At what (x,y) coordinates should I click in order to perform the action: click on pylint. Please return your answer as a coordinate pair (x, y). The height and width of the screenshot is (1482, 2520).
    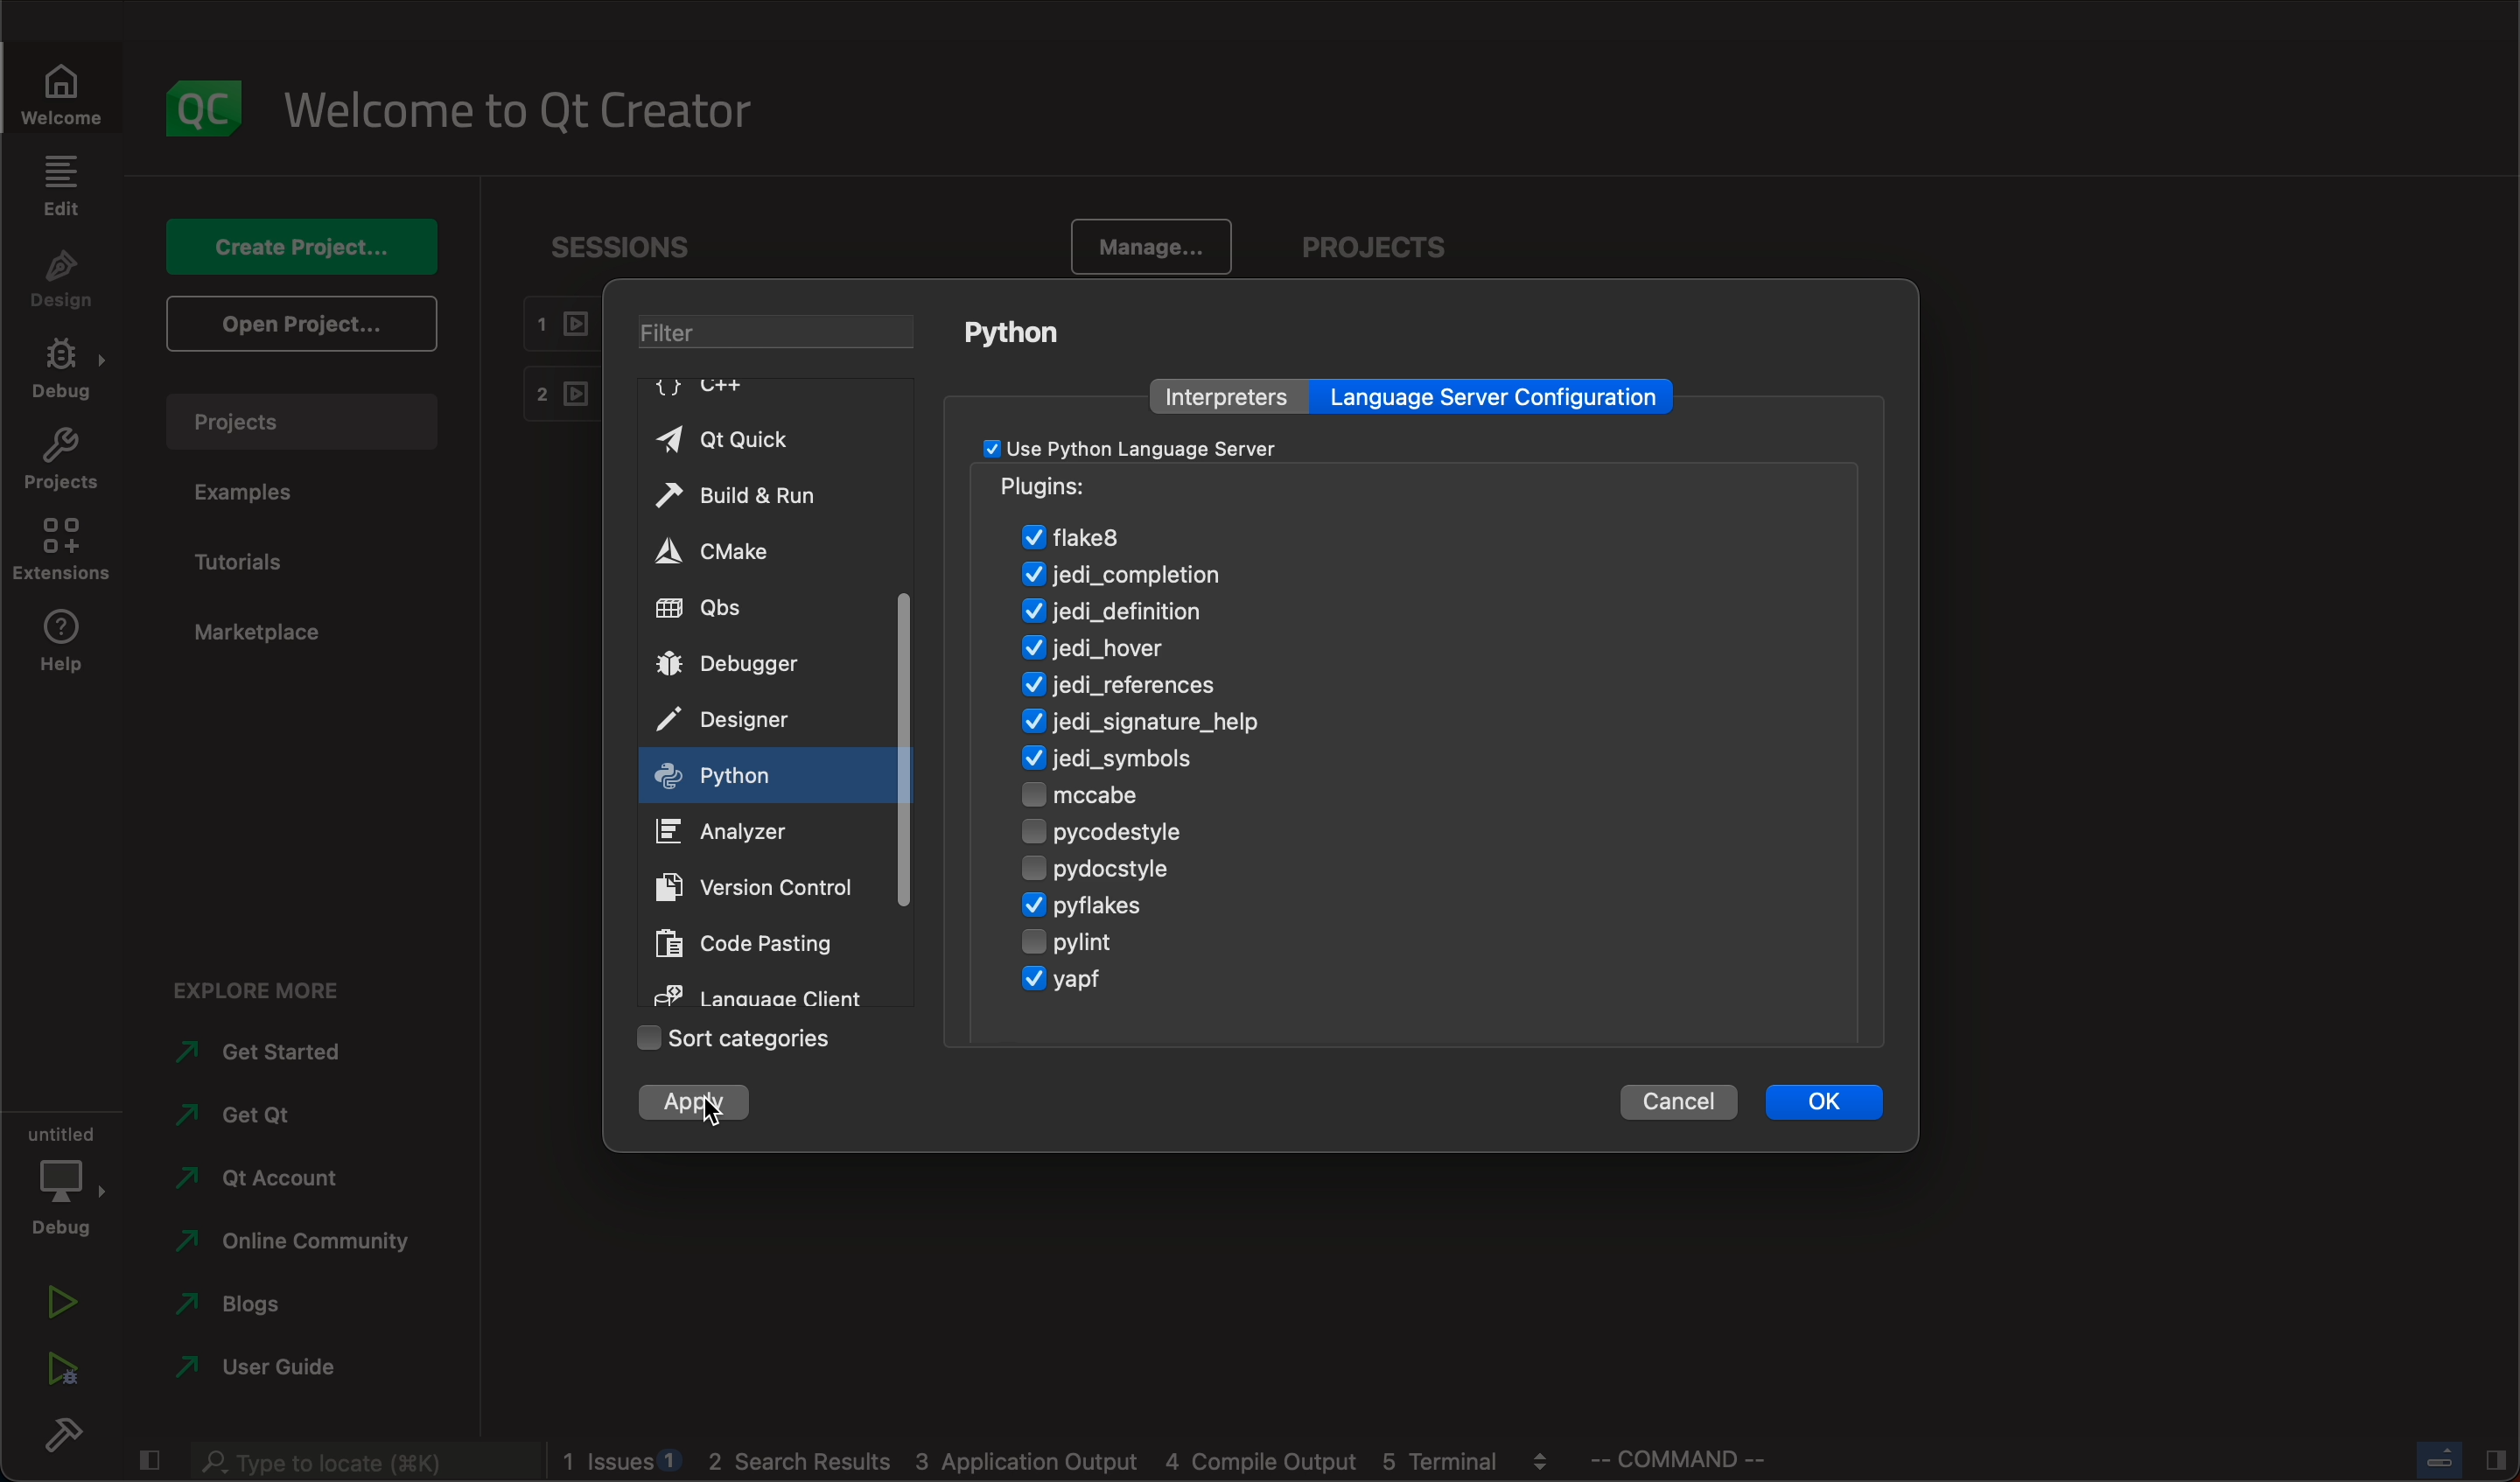
    Looking at the image, I should click on (1079, 941).